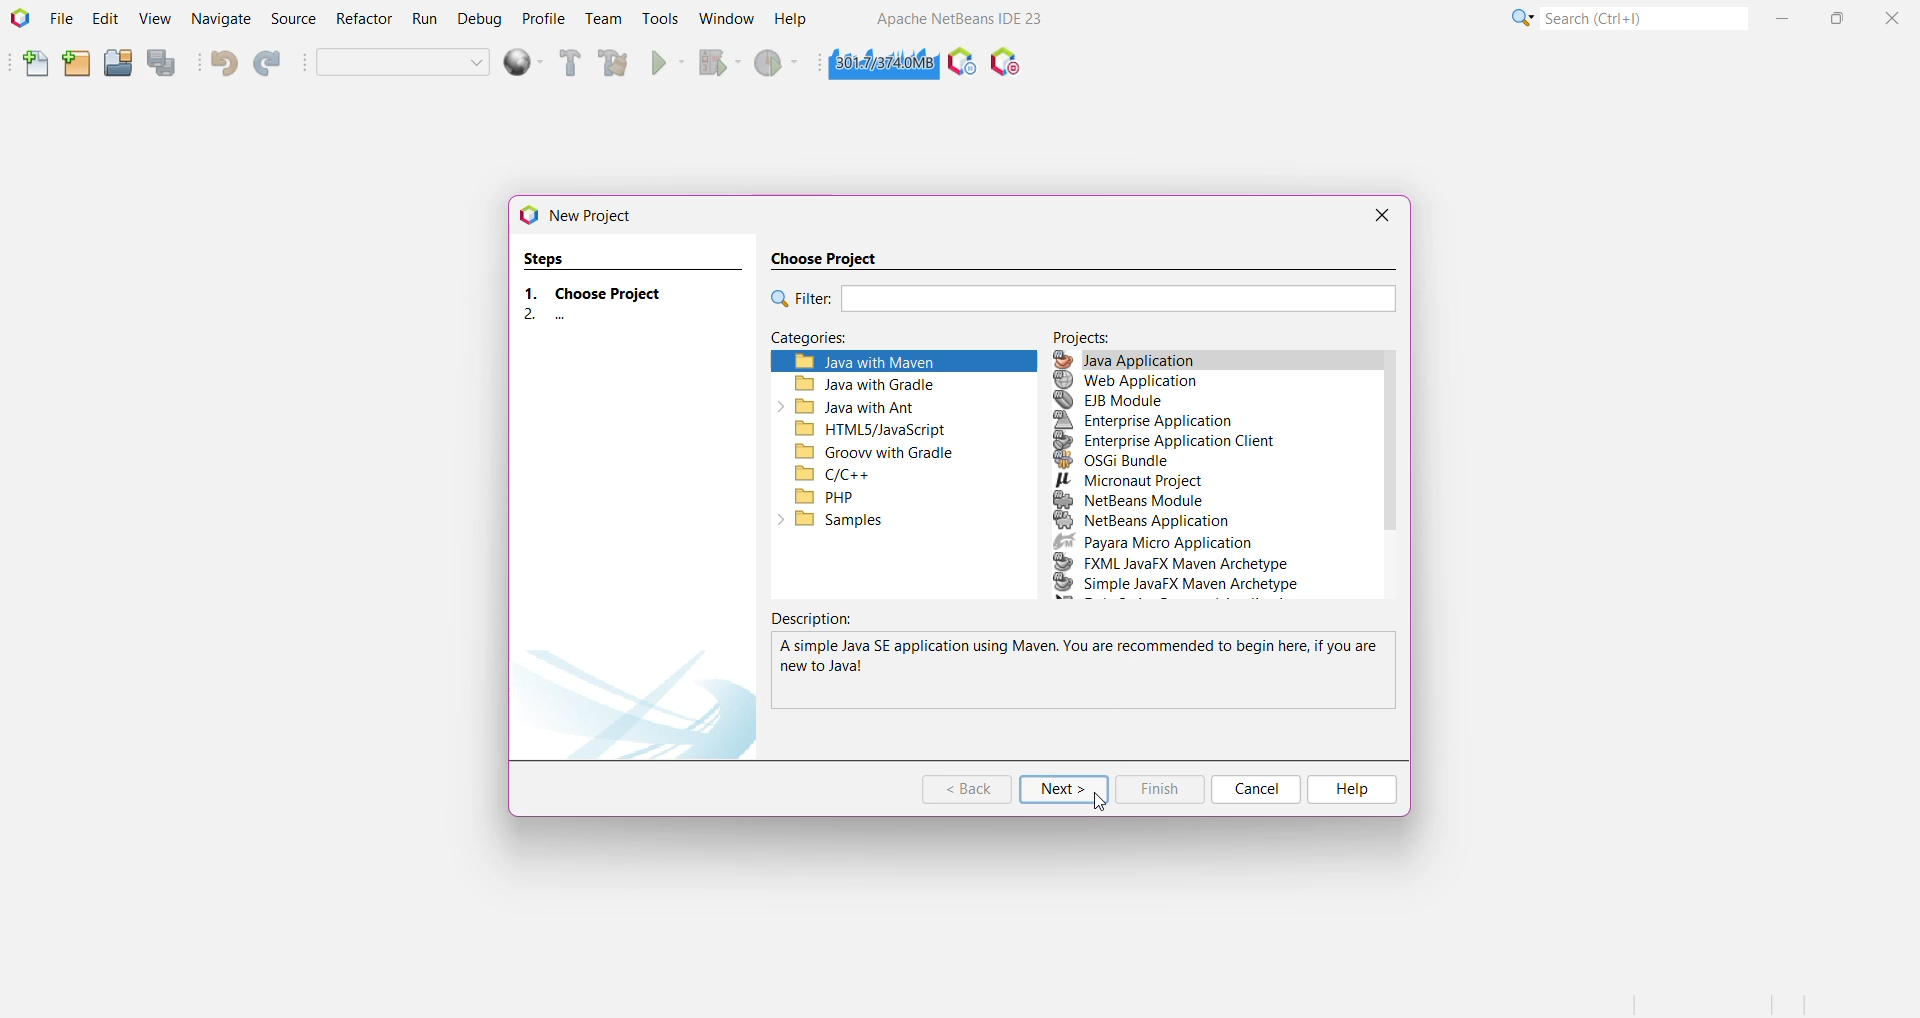 This screenshot has width=1920, height=1018. I want to click on deploy, so click(521, 64).